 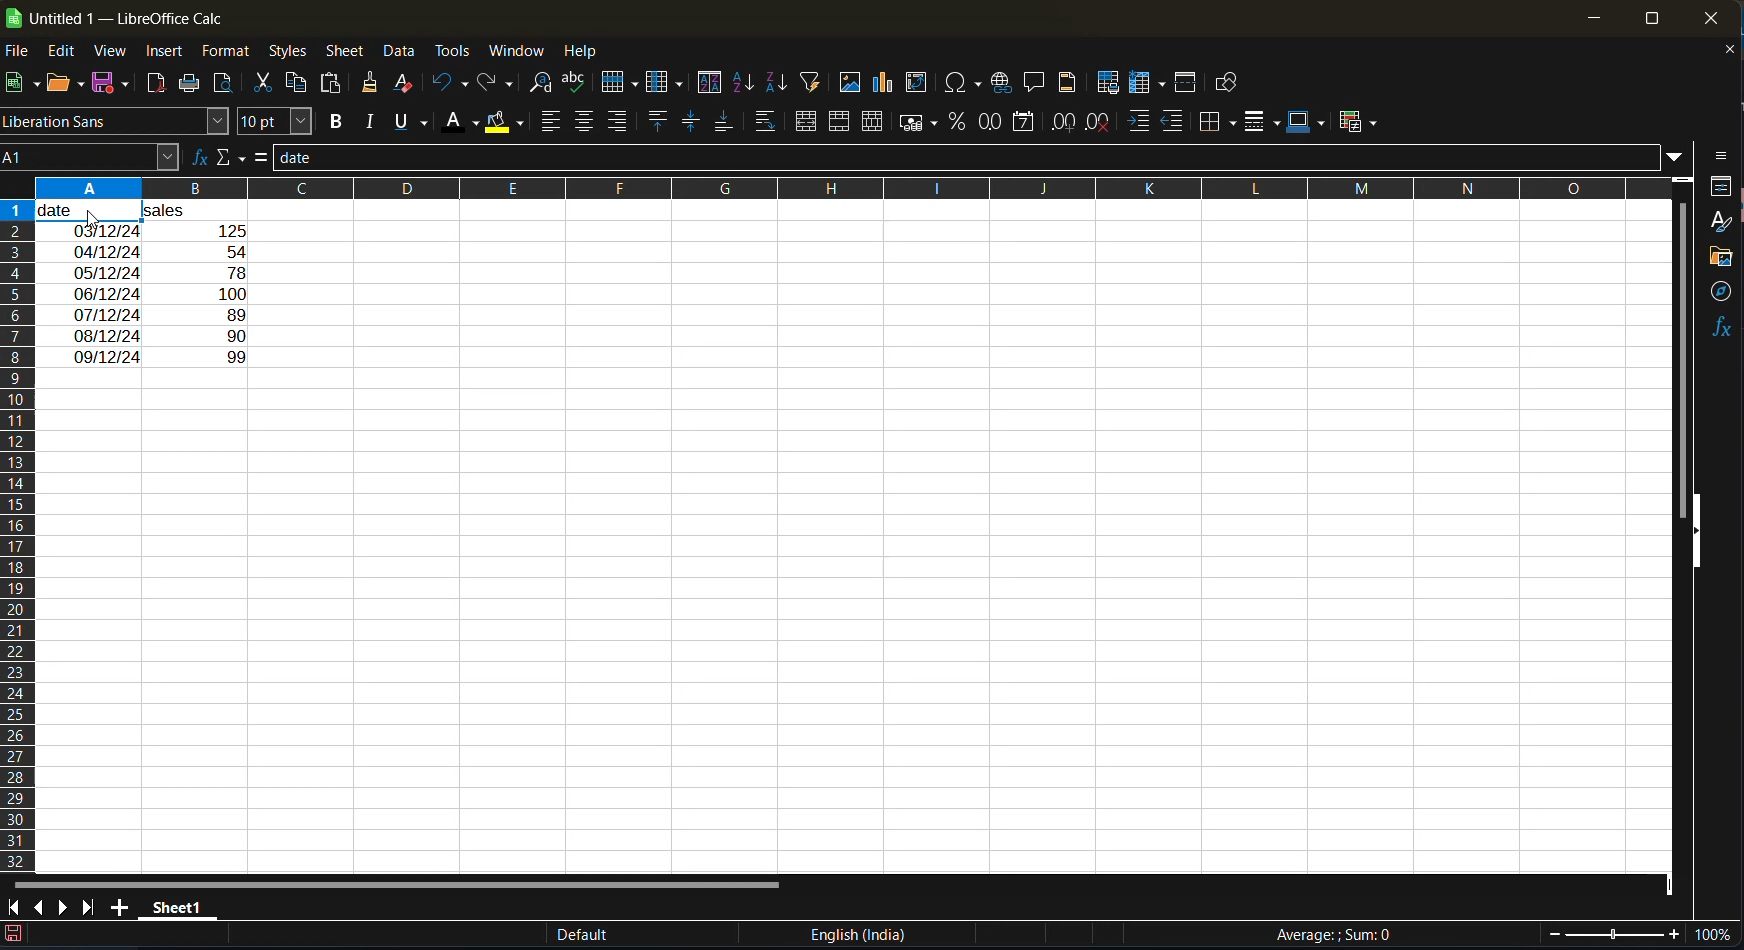 What do you see at coordinates (916, 83) in the screenshot?
I see `insert or edit pivot table` at bounding box center [916, 83].